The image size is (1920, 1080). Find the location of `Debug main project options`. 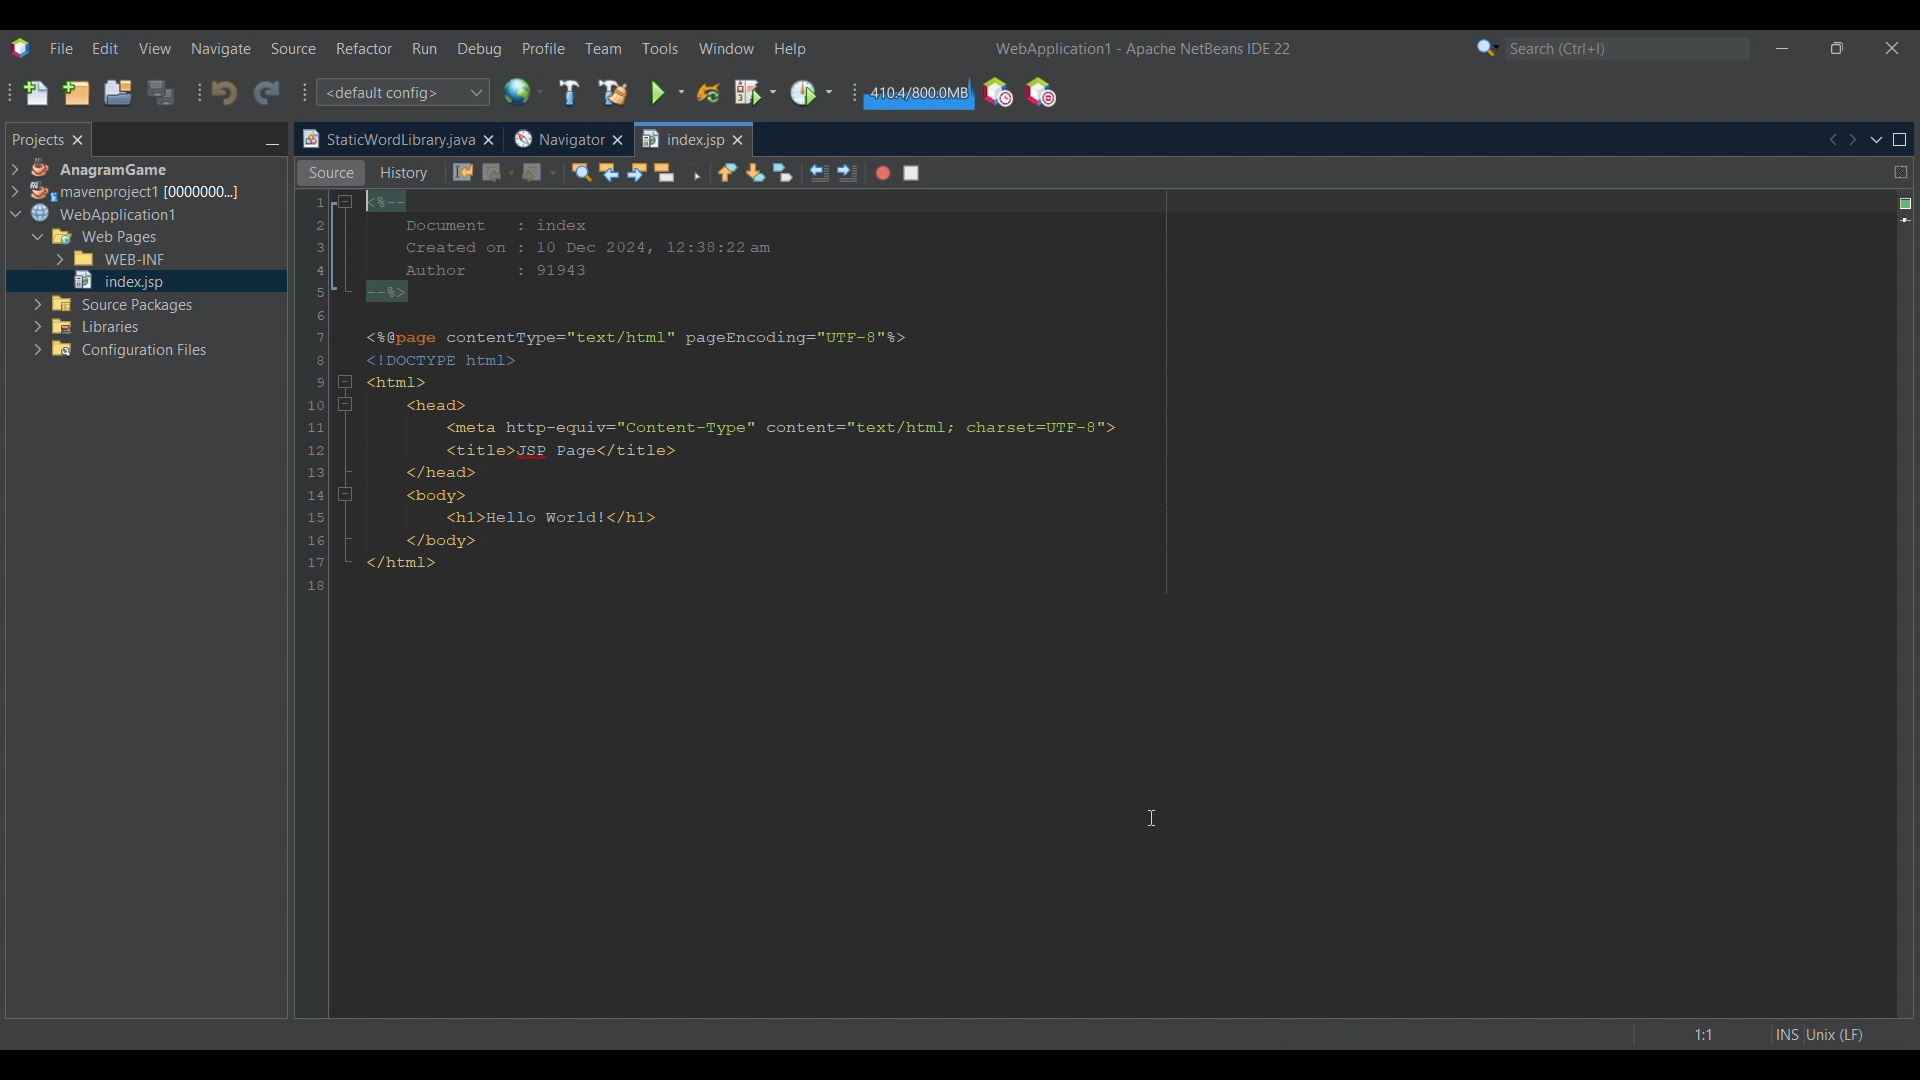

Debug main project options is located at coordinates (755, 91).